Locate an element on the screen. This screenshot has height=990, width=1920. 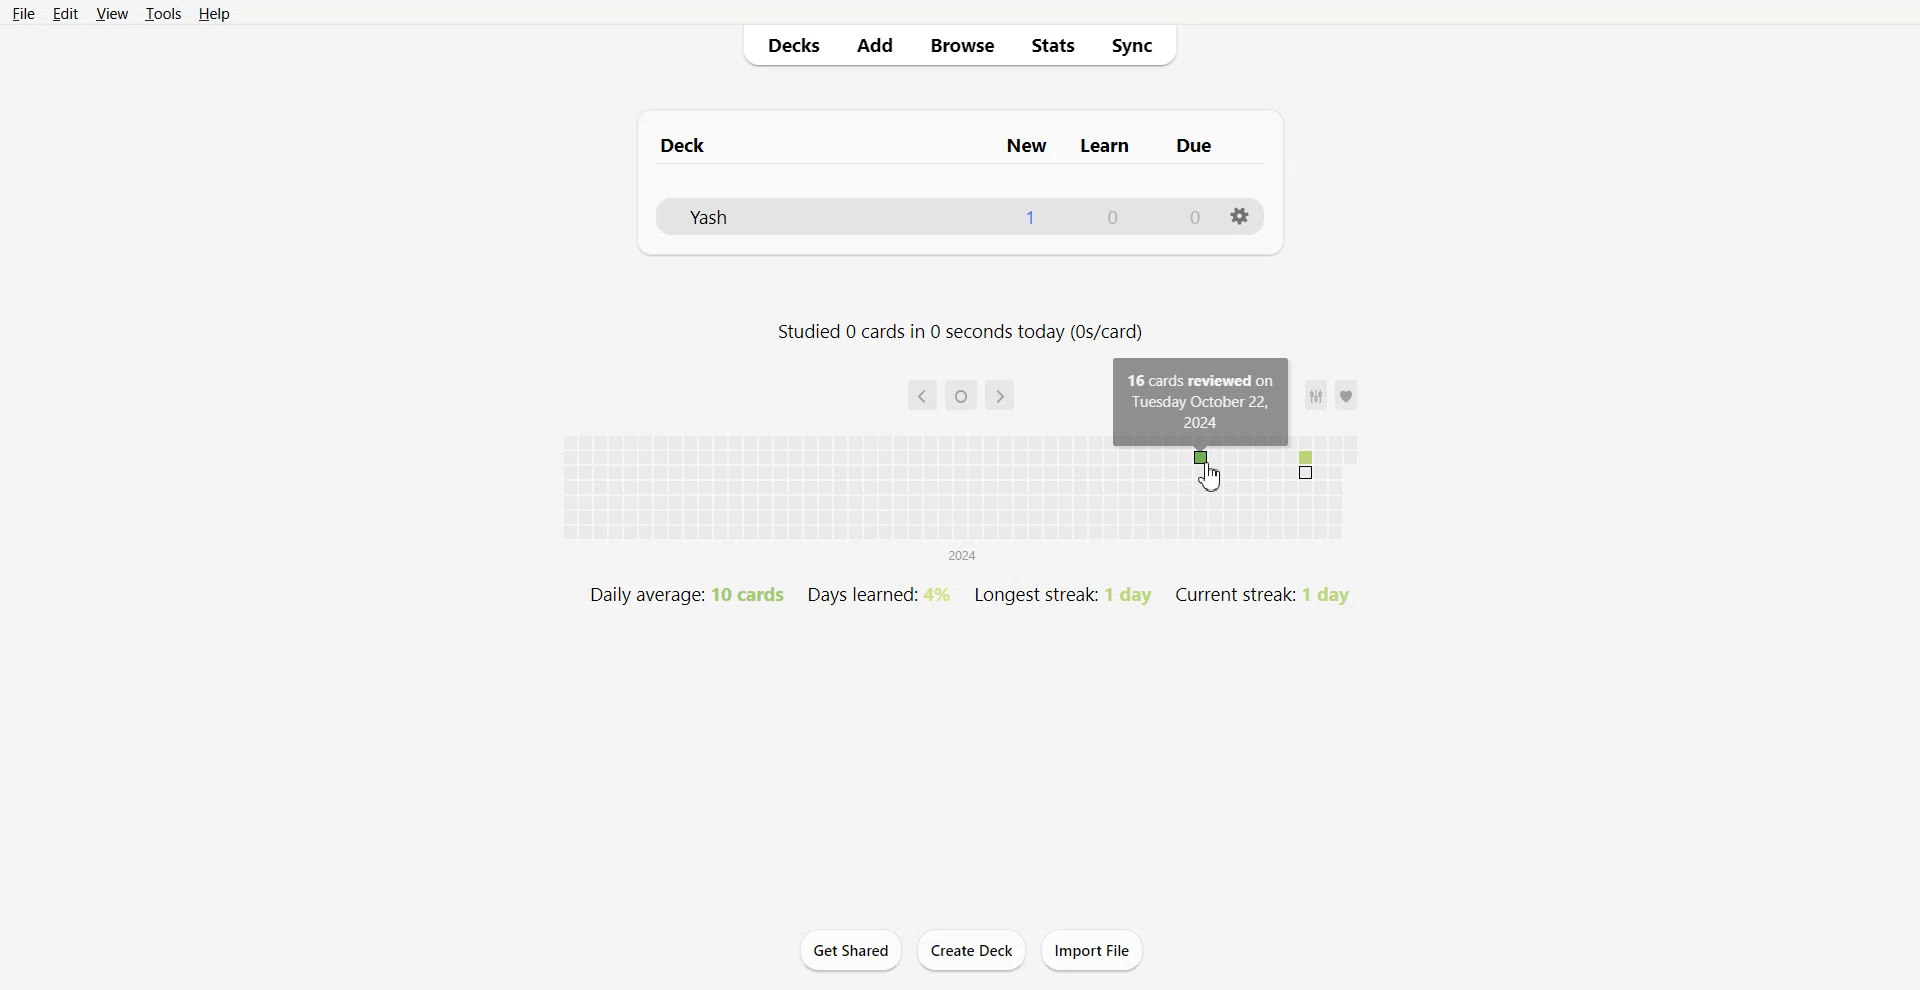
Help is located at coordinates (214, 14).